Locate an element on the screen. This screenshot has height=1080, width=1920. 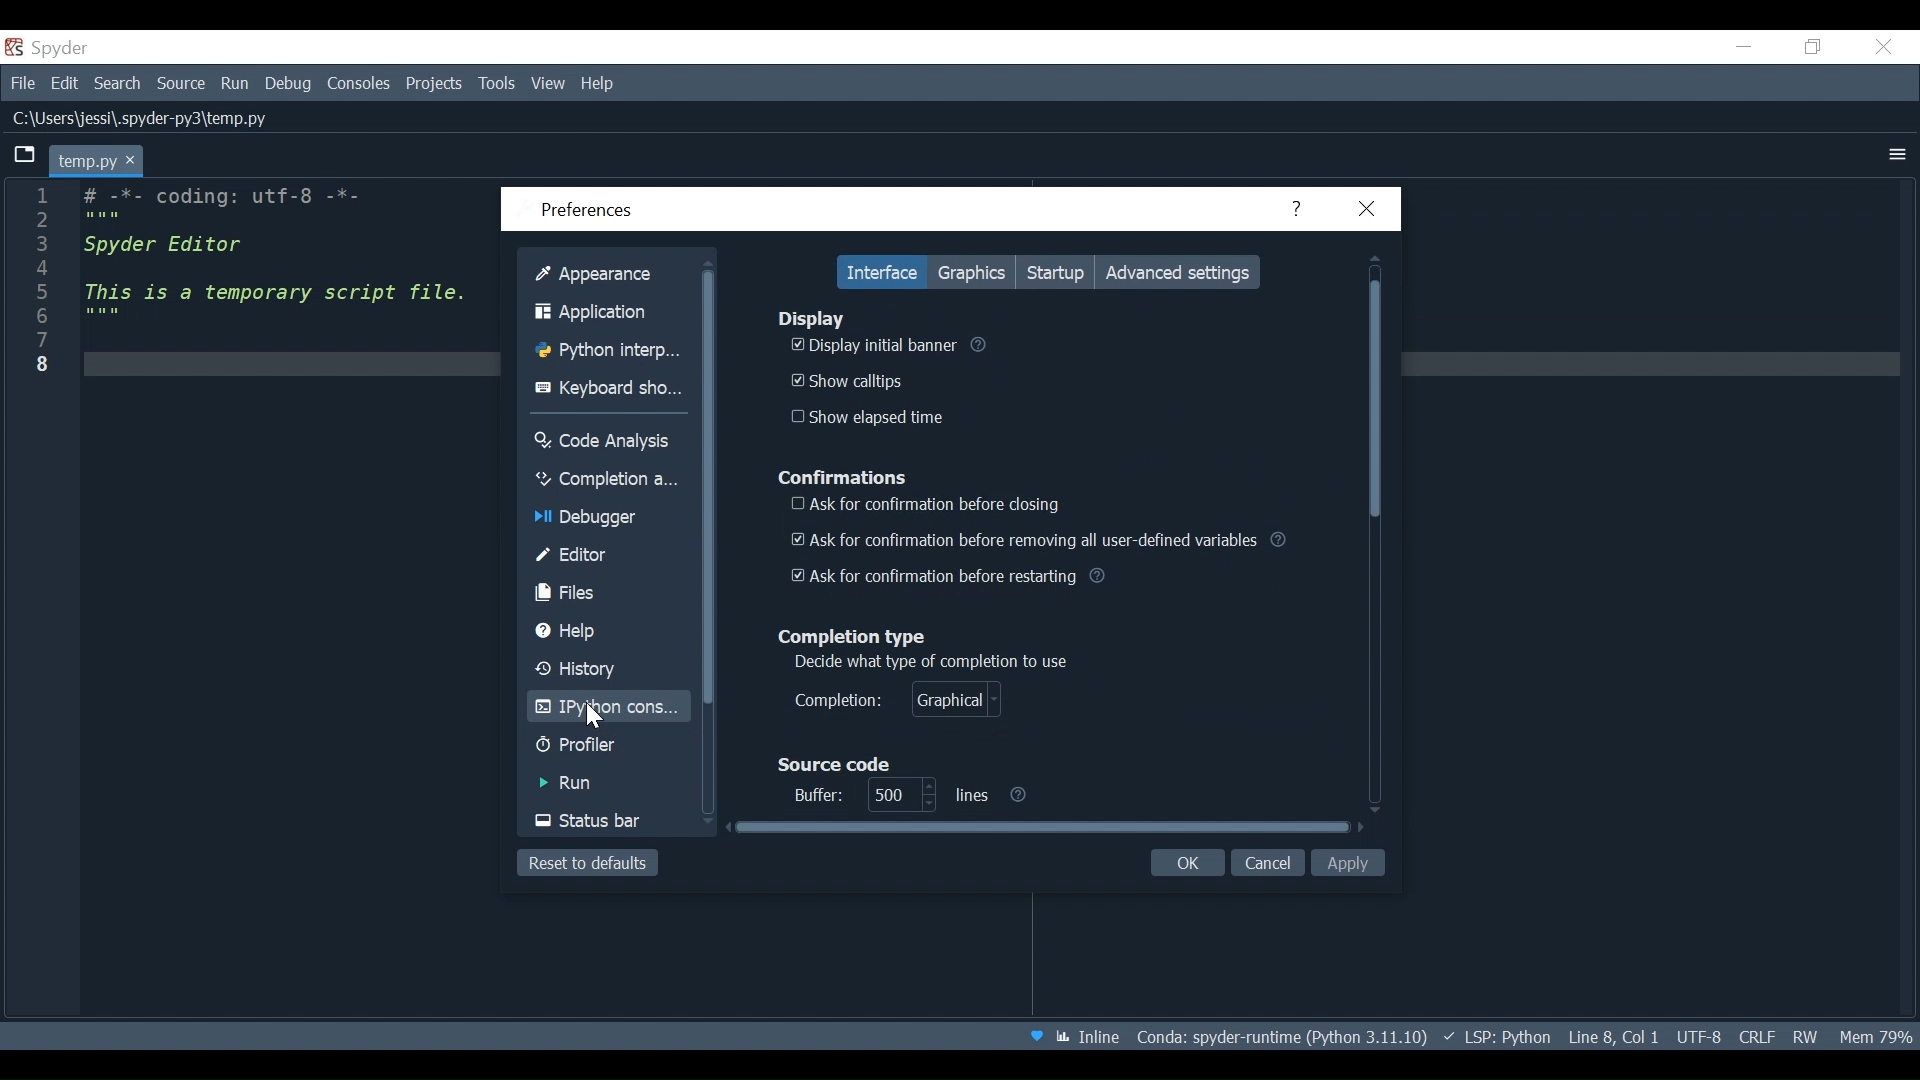
History is located at coordinates (602, 670).